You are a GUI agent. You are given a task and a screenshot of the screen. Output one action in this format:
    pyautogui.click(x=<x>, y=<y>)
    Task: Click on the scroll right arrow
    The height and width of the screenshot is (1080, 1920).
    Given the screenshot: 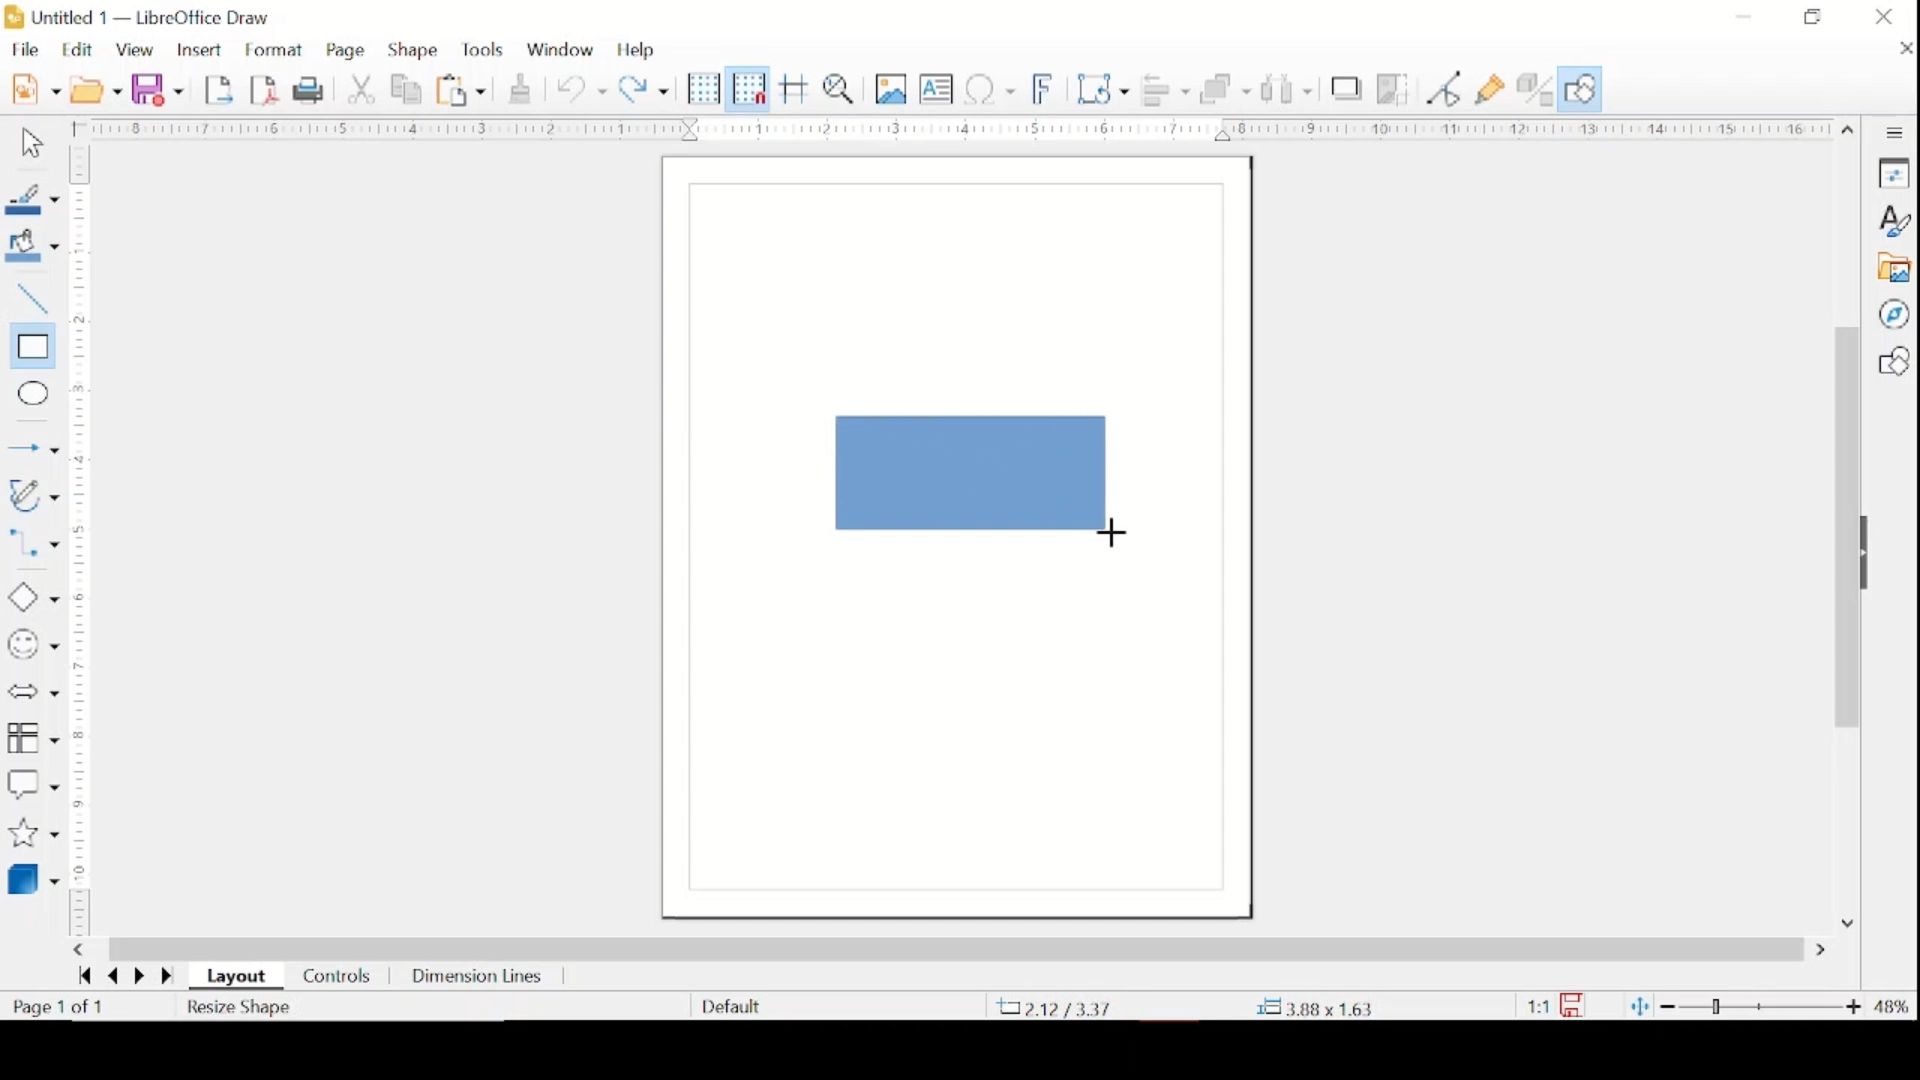 What is the action you would take?
    pyautogui.click(x=1825, y=951)
    